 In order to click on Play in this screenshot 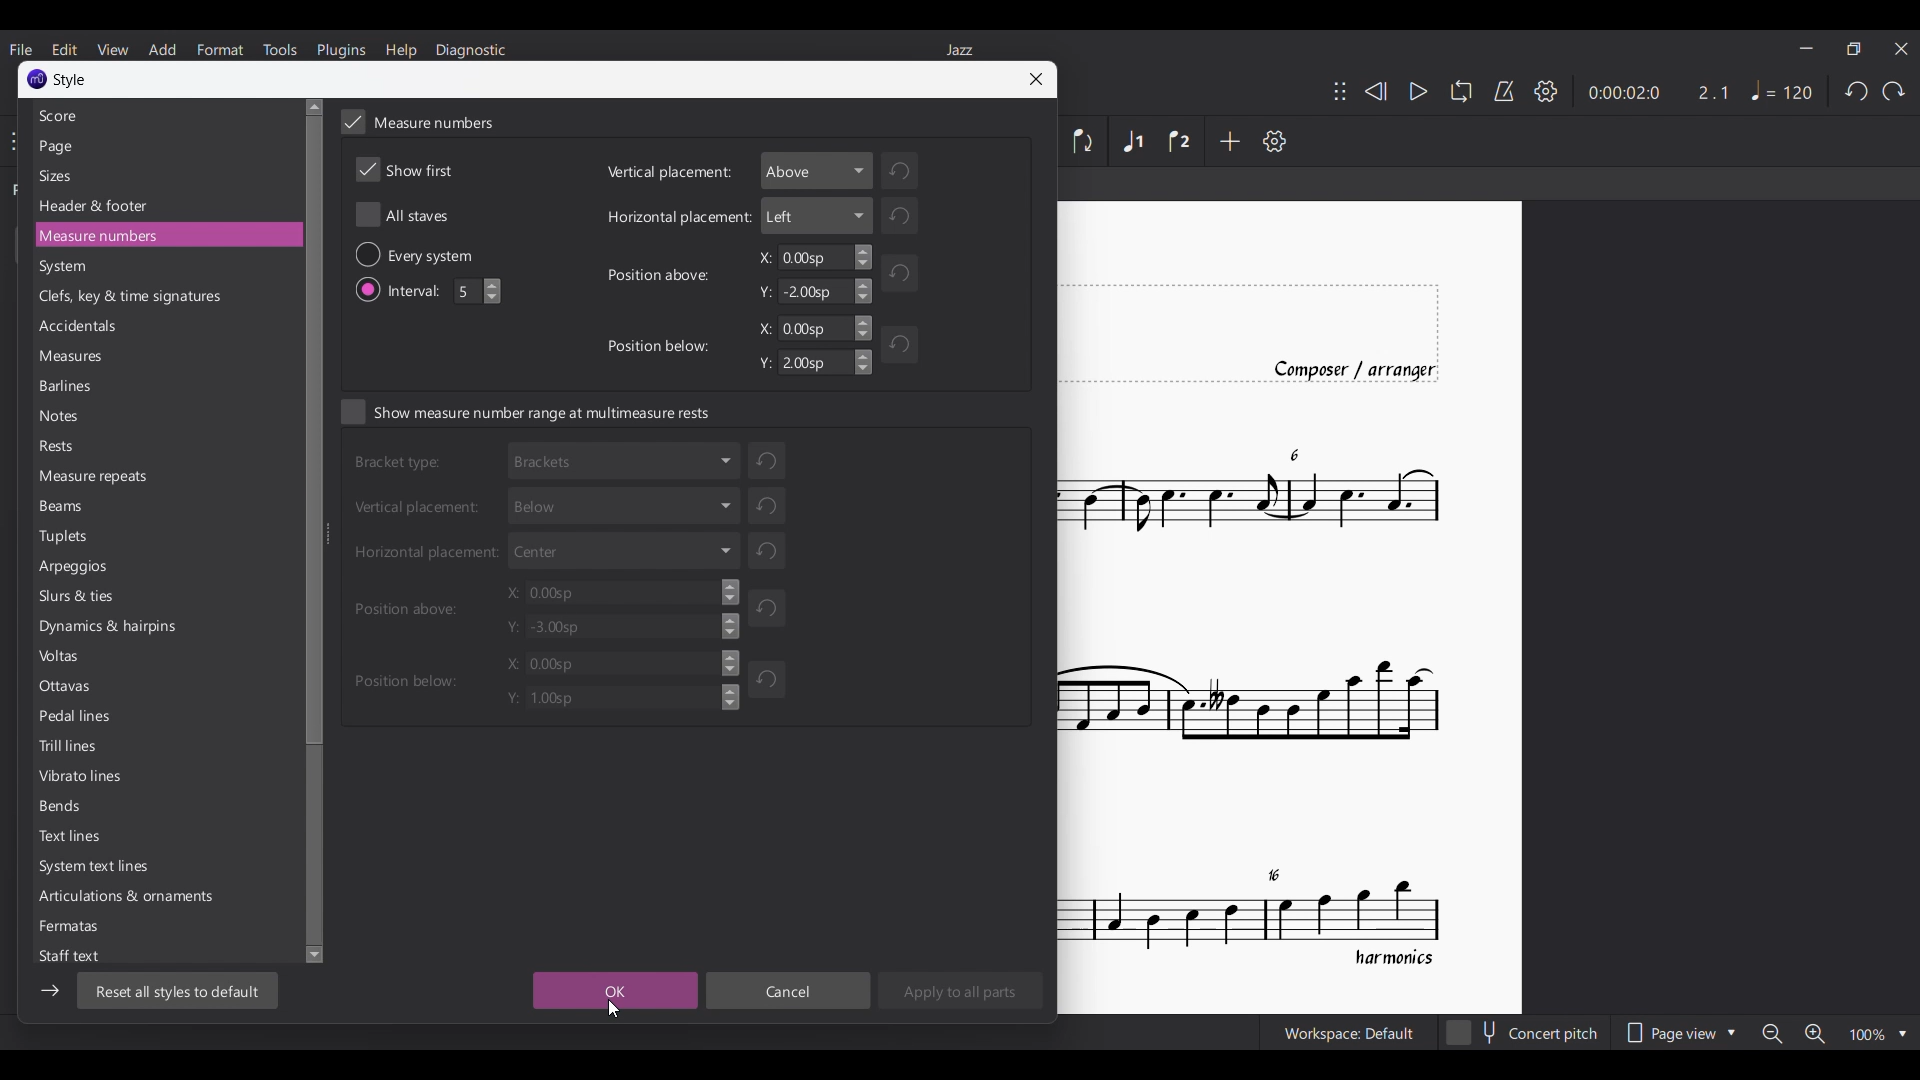, I will do `click(1419, 92)`.